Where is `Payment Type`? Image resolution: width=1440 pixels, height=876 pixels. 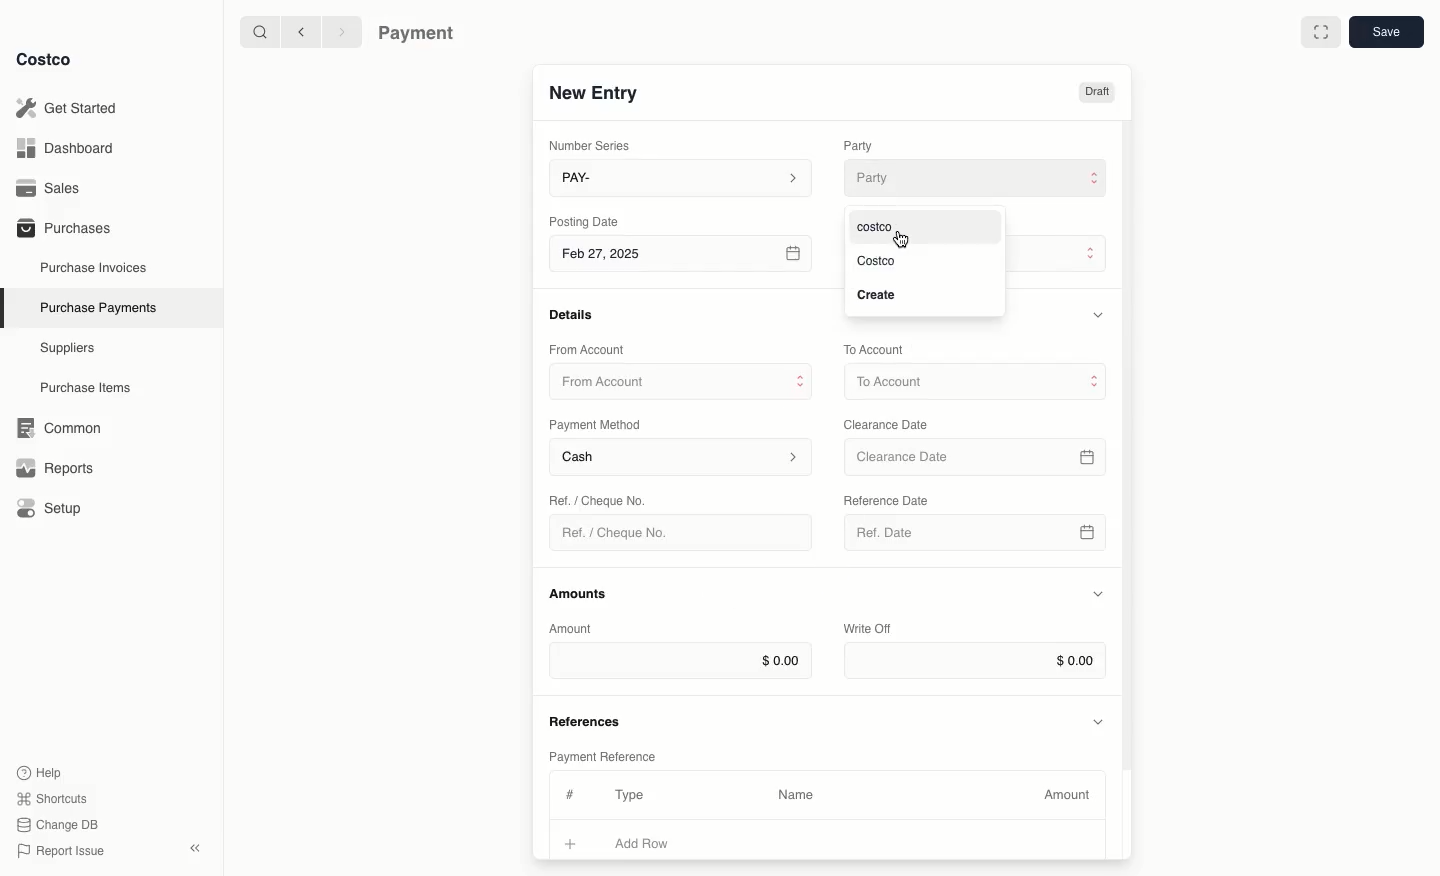 Payment Type is located at coordinates (1060, 254).